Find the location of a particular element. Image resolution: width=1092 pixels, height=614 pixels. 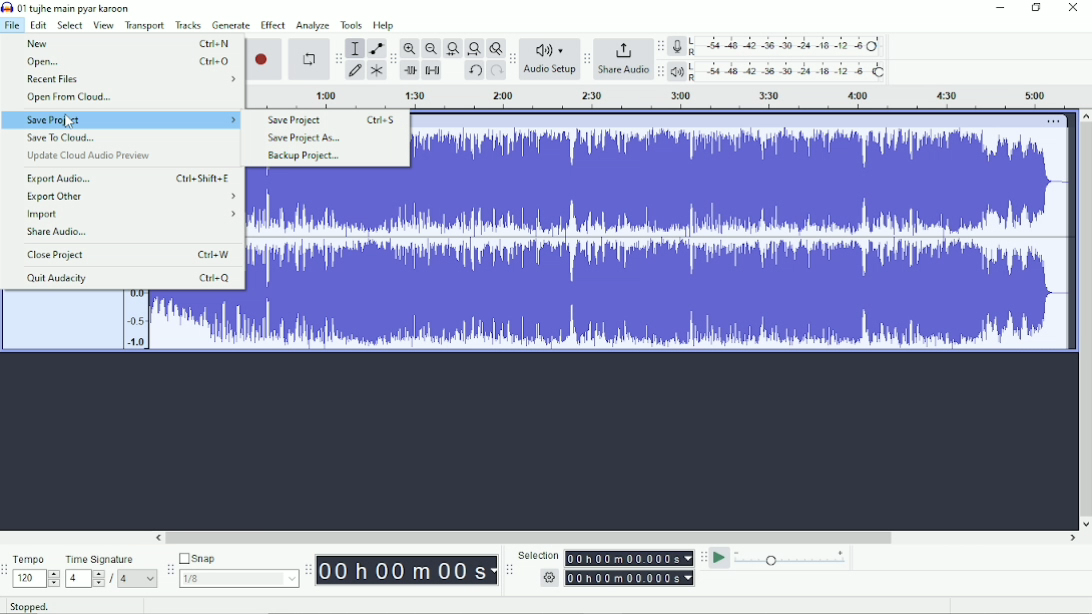

Audio is located at coordinates (739, 240).